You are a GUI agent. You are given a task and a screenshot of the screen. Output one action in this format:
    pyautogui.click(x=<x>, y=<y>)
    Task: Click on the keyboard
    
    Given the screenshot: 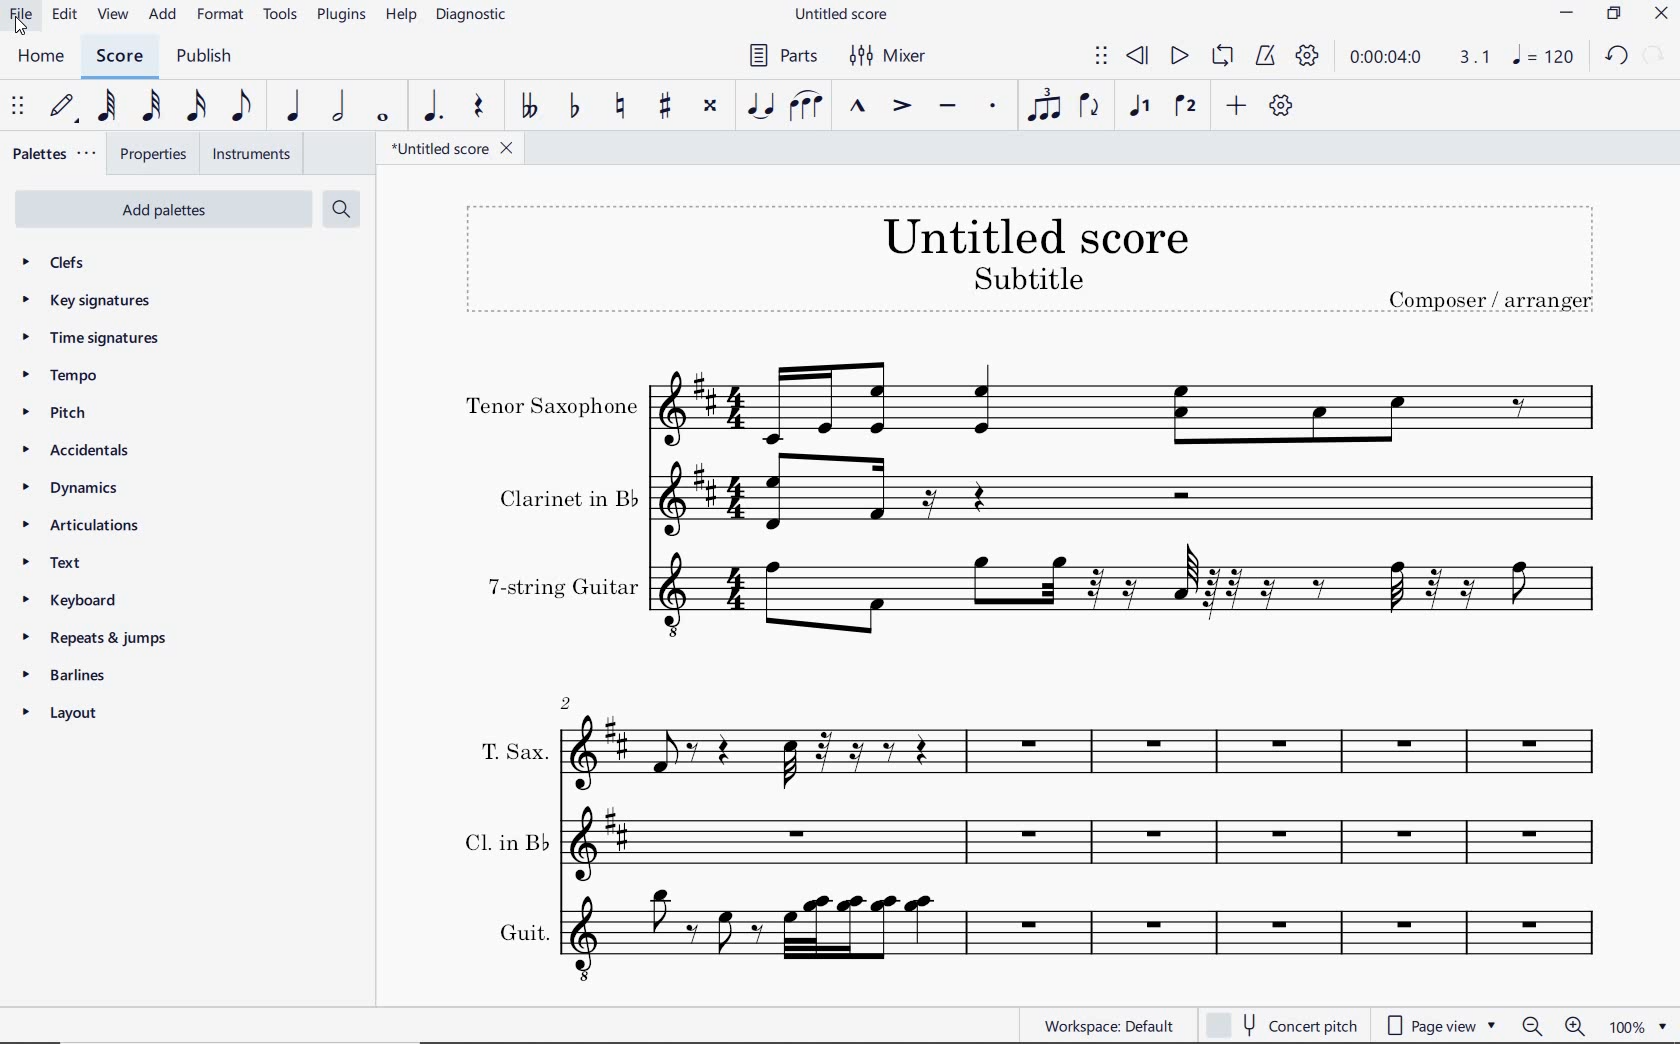 What is the action you would take?
    pyautogui.click(x=74, y=599)
    